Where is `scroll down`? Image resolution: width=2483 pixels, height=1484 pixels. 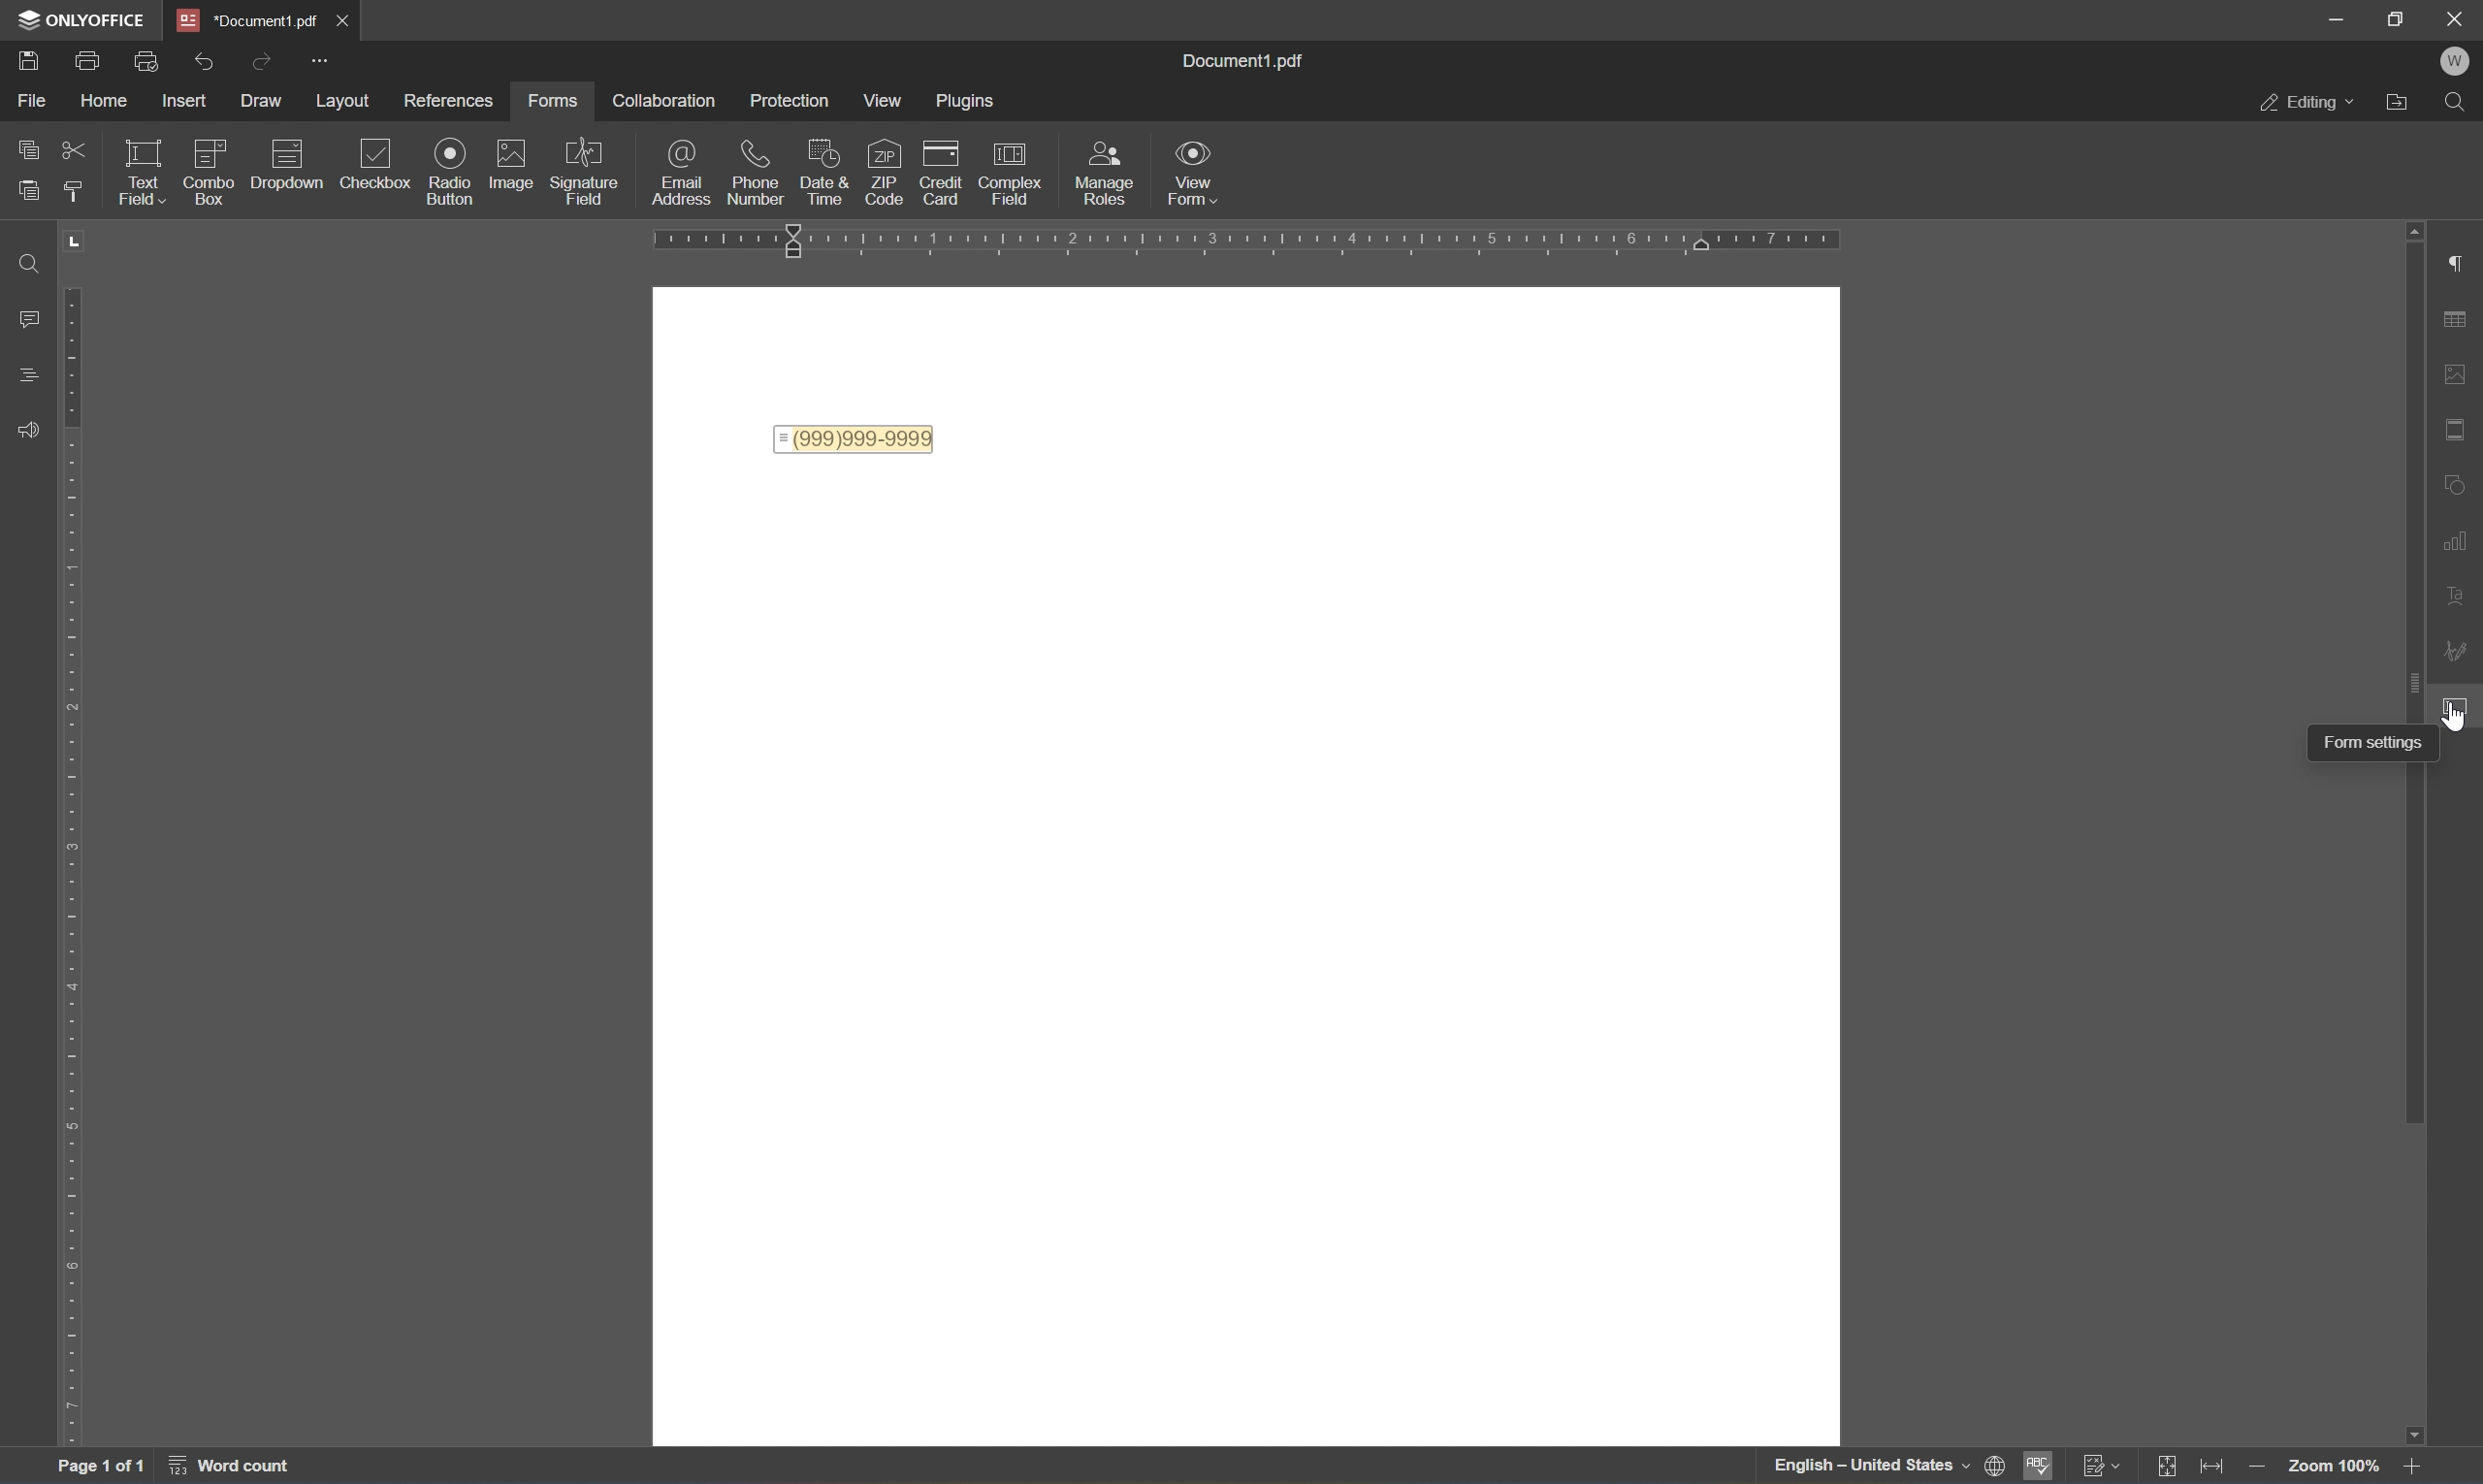
scroll down is located at coordinates (2424, 1442).